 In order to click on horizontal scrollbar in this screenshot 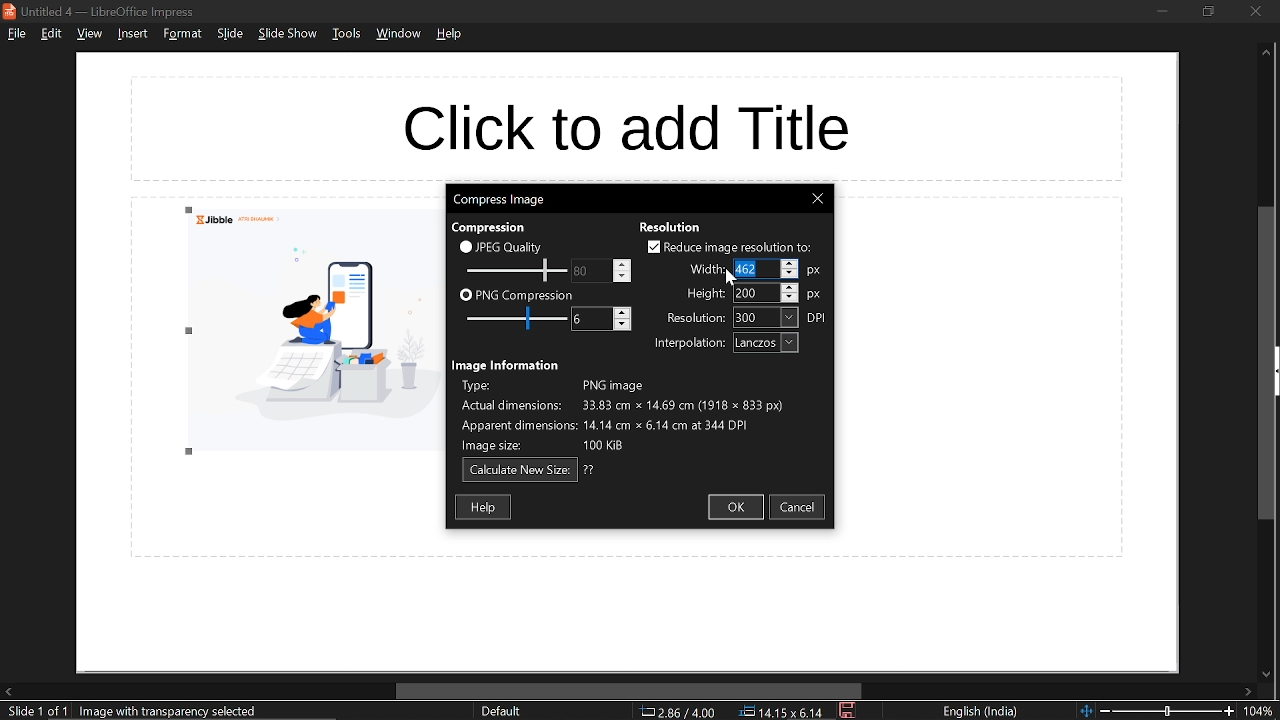, I will do `click(630, 691)`.